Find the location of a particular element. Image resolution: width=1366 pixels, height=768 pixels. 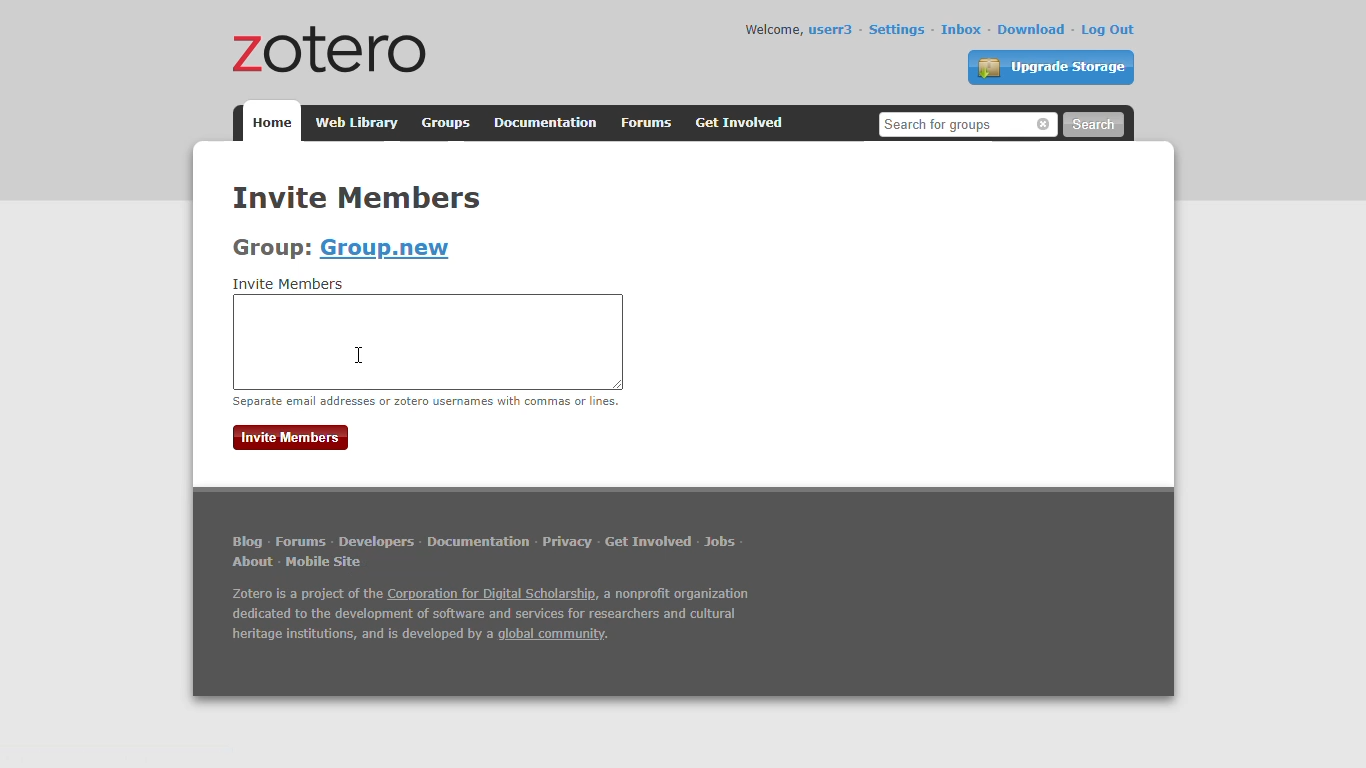

documentation is located at coordinates (478, 543).